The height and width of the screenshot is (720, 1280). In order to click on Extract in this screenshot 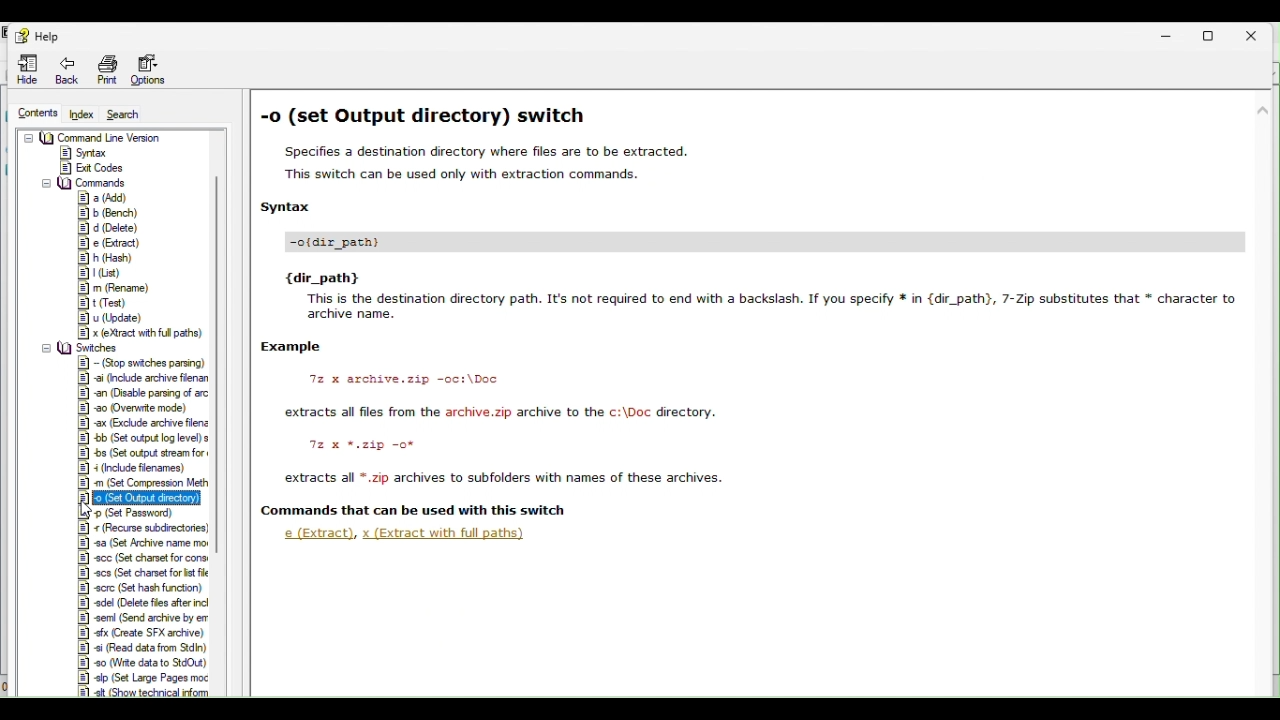, I will do `click(122, 333)`.